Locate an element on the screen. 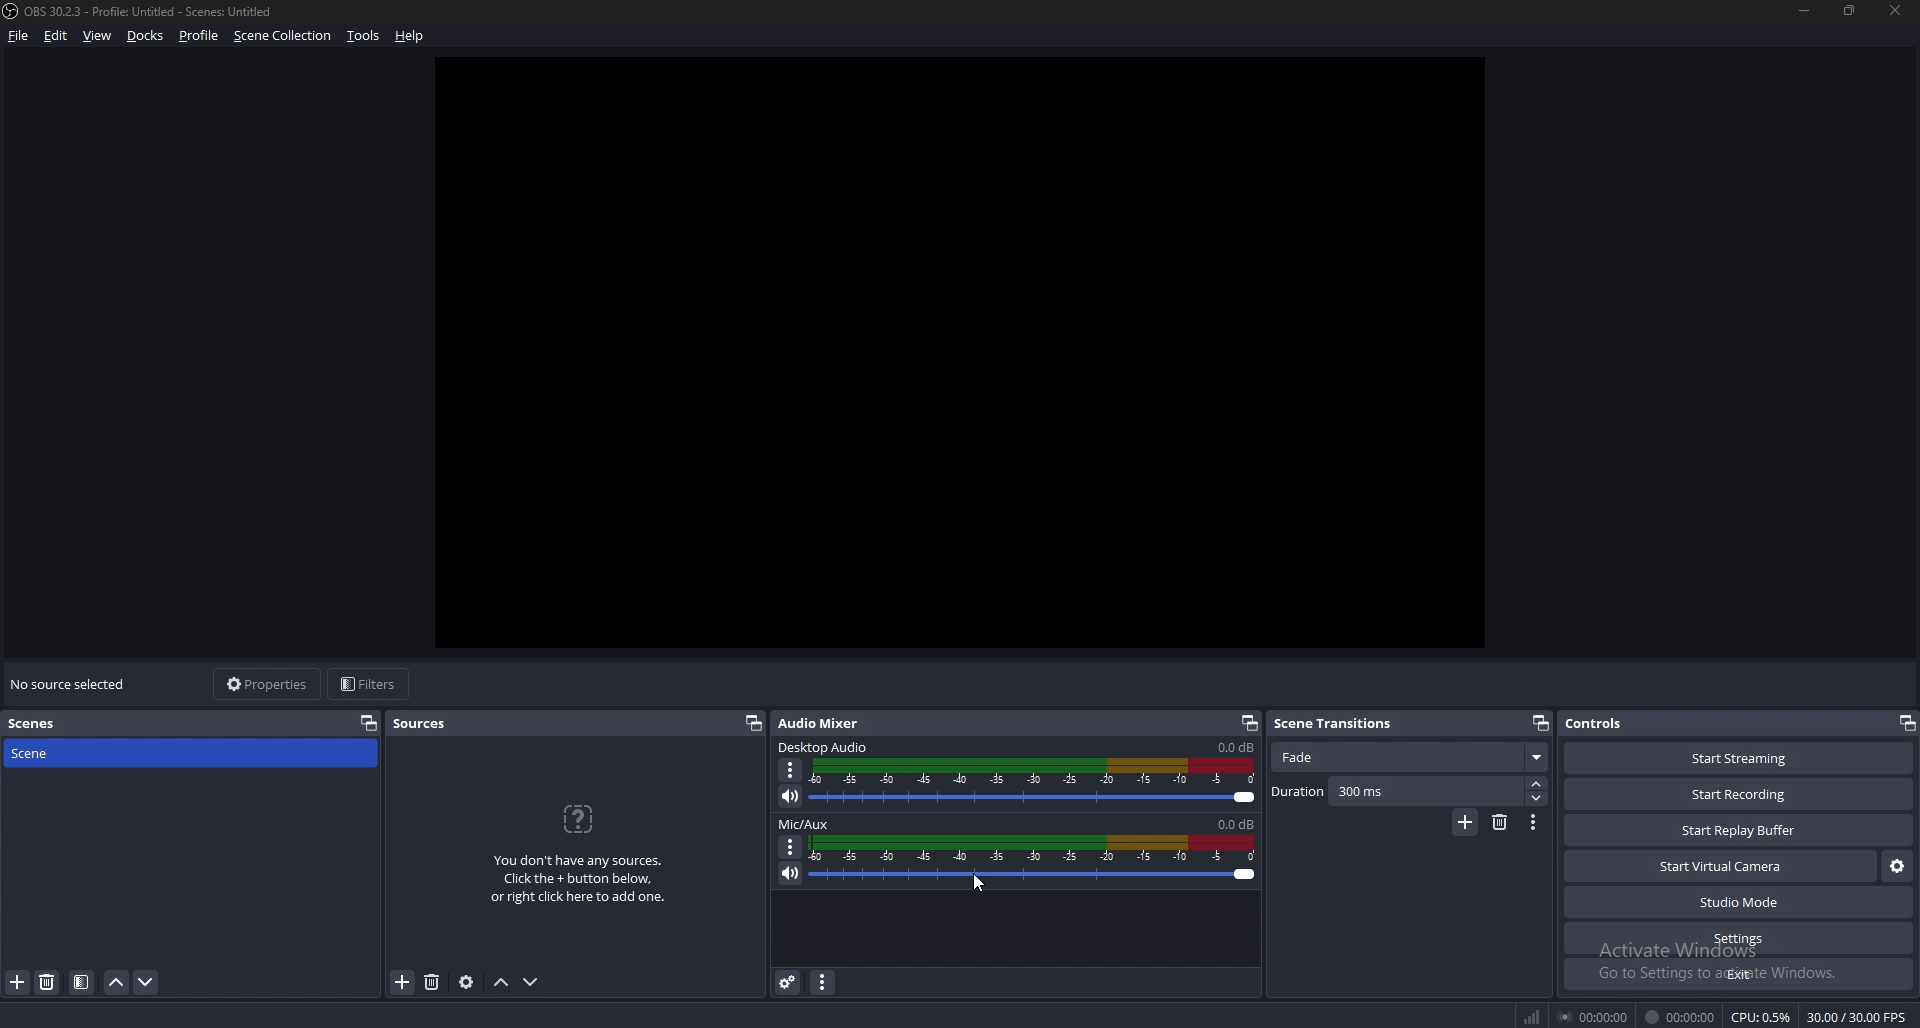 This screenshot has width=1920, height=1028. scene is located at coordinates (40, 753).